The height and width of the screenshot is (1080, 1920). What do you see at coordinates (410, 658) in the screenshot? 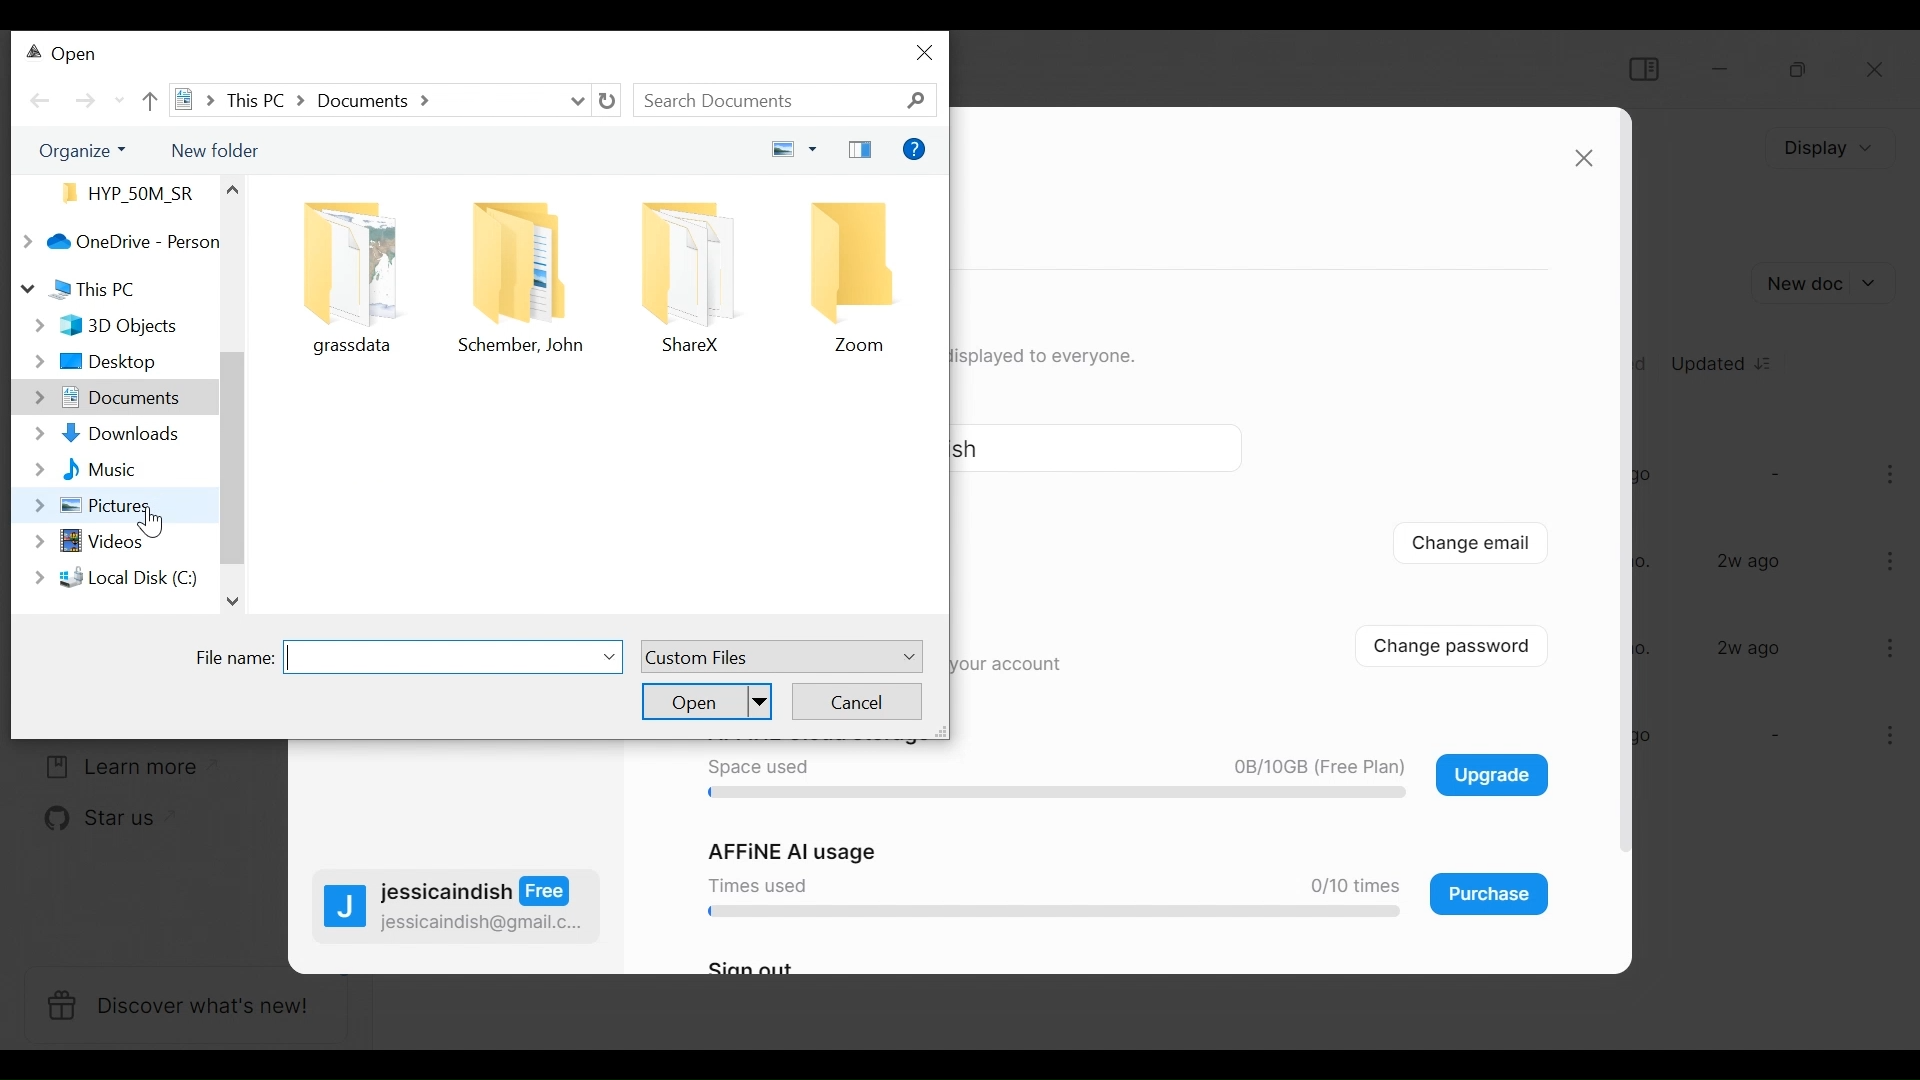
I see `File Name` at bounding box center [410, 658].